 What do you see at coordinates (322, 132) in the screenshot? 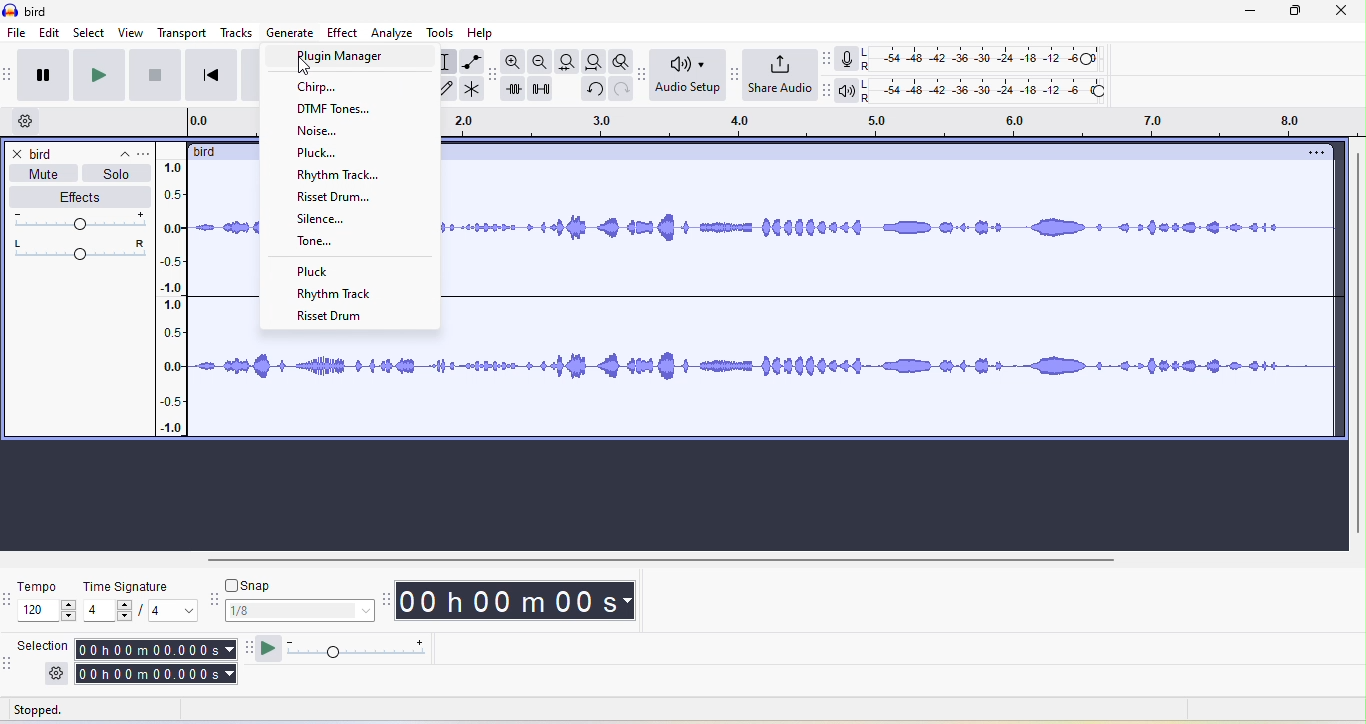
I see `noise` at bounding box center [322, 132].